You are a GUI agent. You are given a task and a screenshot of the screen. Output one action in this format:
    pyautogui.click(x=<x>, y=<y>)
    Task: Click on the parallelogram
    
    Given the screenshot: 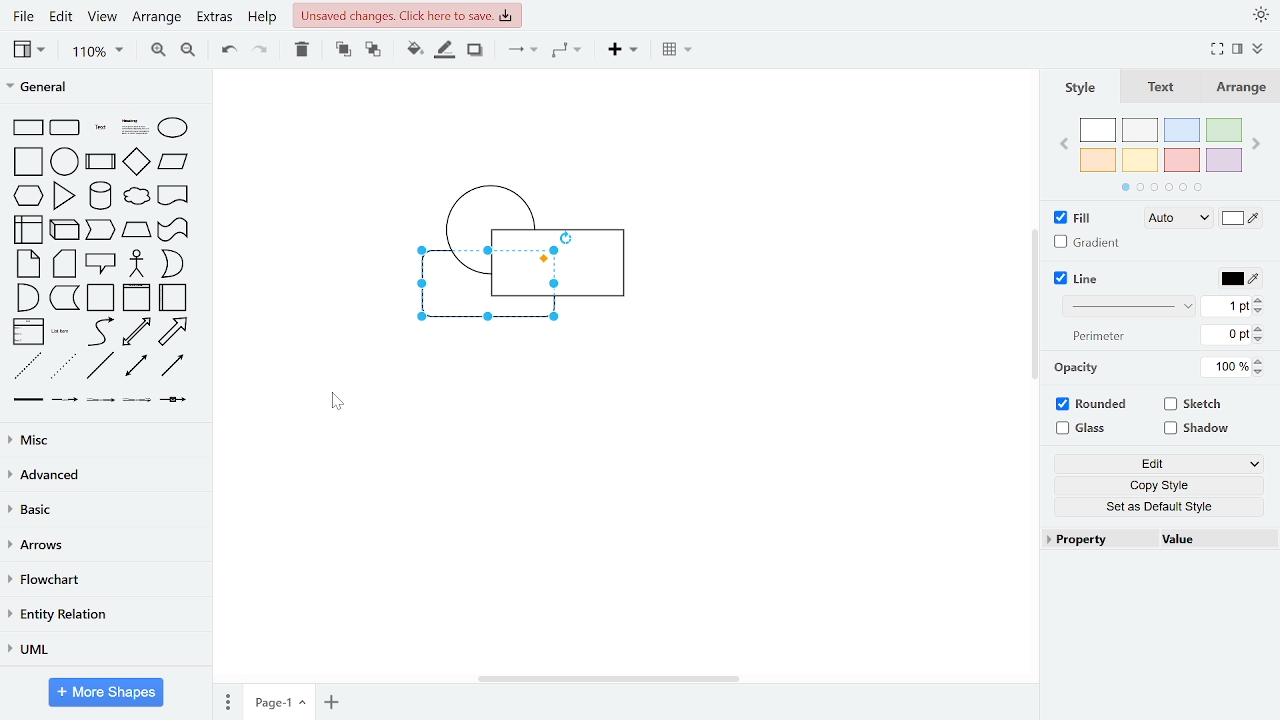 What is the action you would take?
    pyautogui.click(x=173, y=163)
    